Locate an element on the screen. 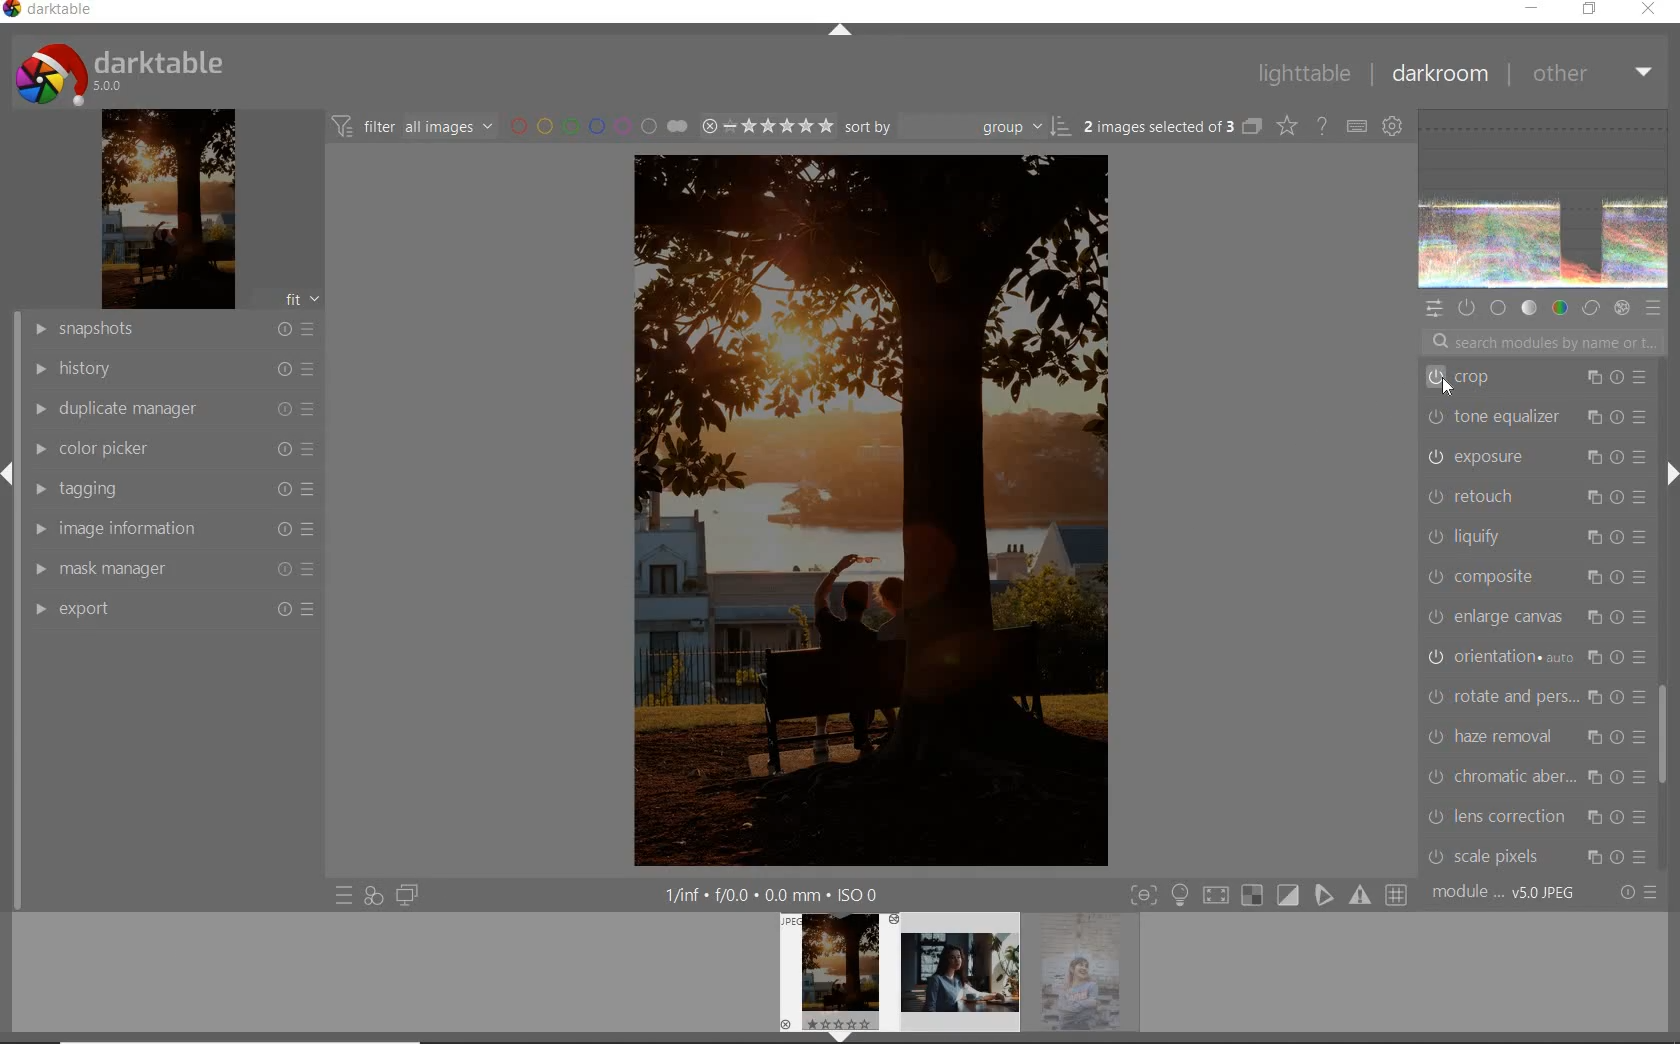  expand/collapse is located at coordinates (10, 472).